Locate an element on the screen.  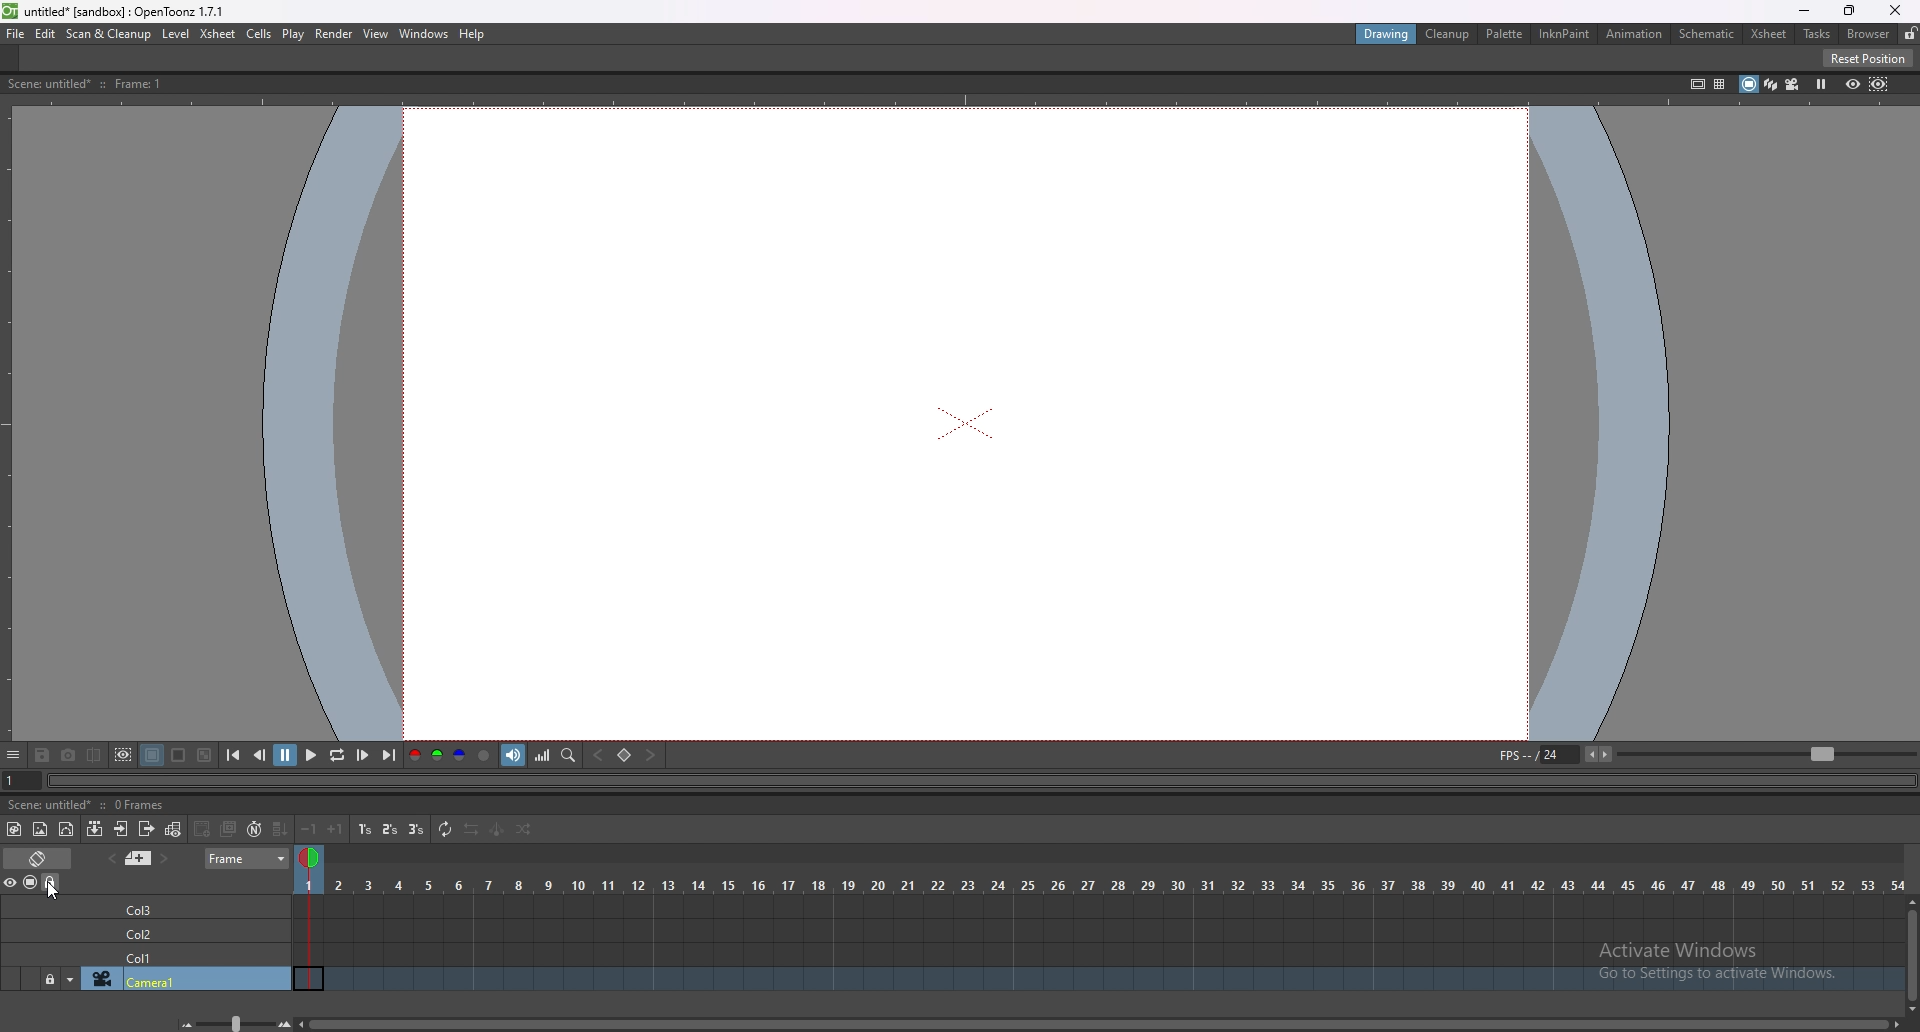
set is located at coordinates (624, 755).